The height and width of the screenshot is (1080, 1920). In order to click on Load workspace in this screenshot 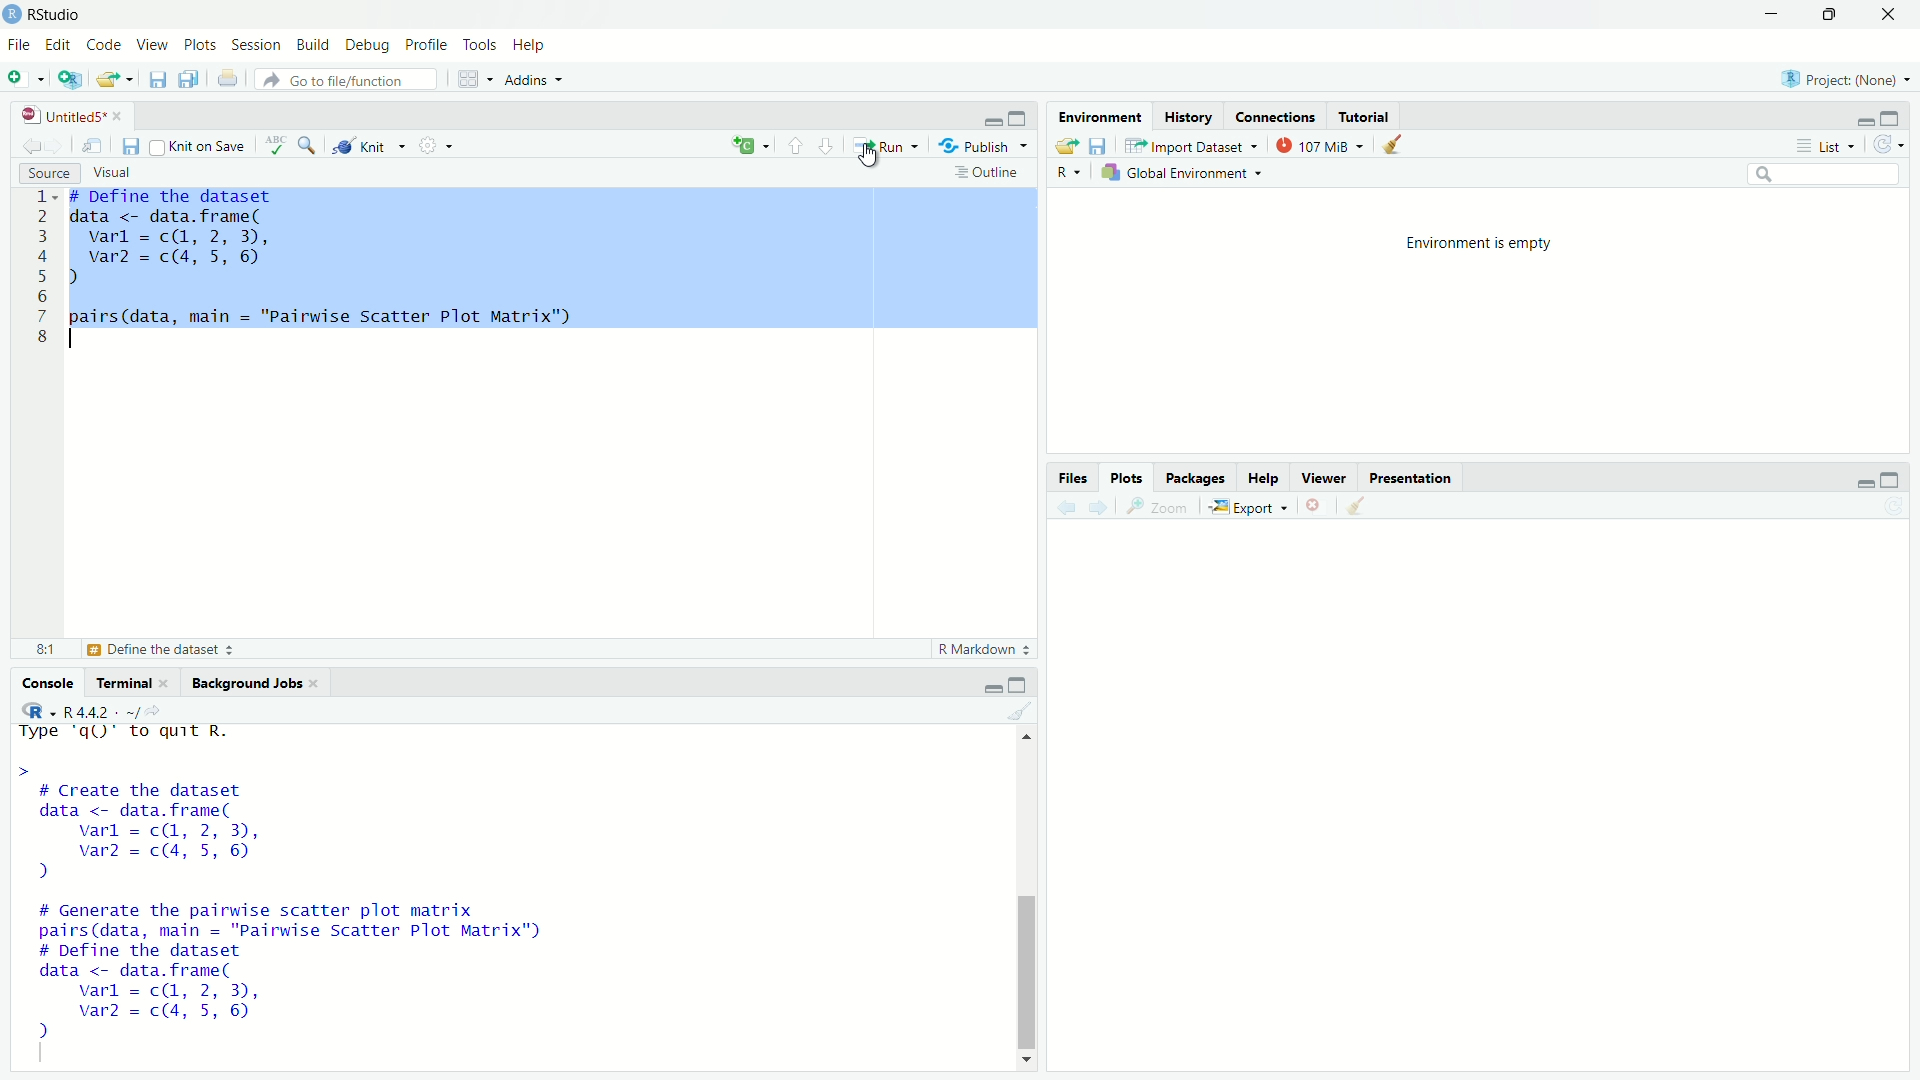, I will do `click(1064, 142)`.